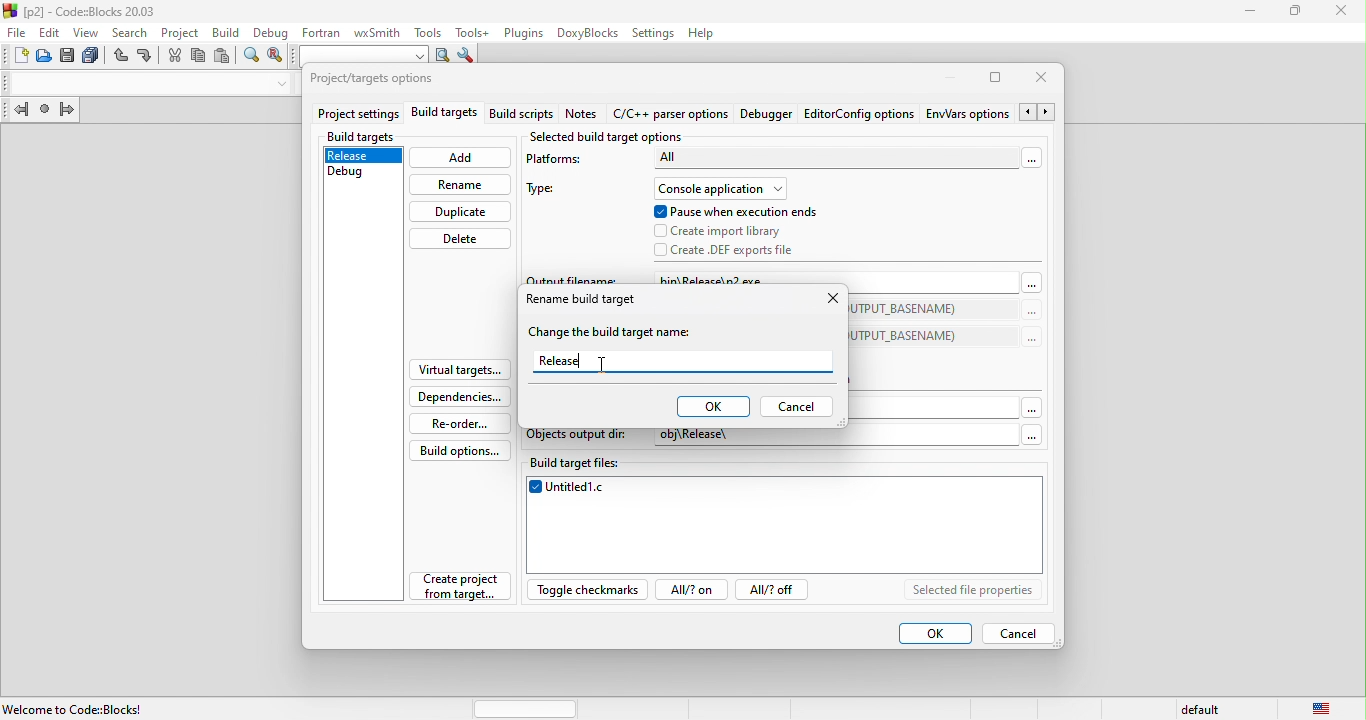  What do you see at coordinates (673, 115) in the screenshot?
I see `c\c++ parser option` at bounding box center [673, 115].